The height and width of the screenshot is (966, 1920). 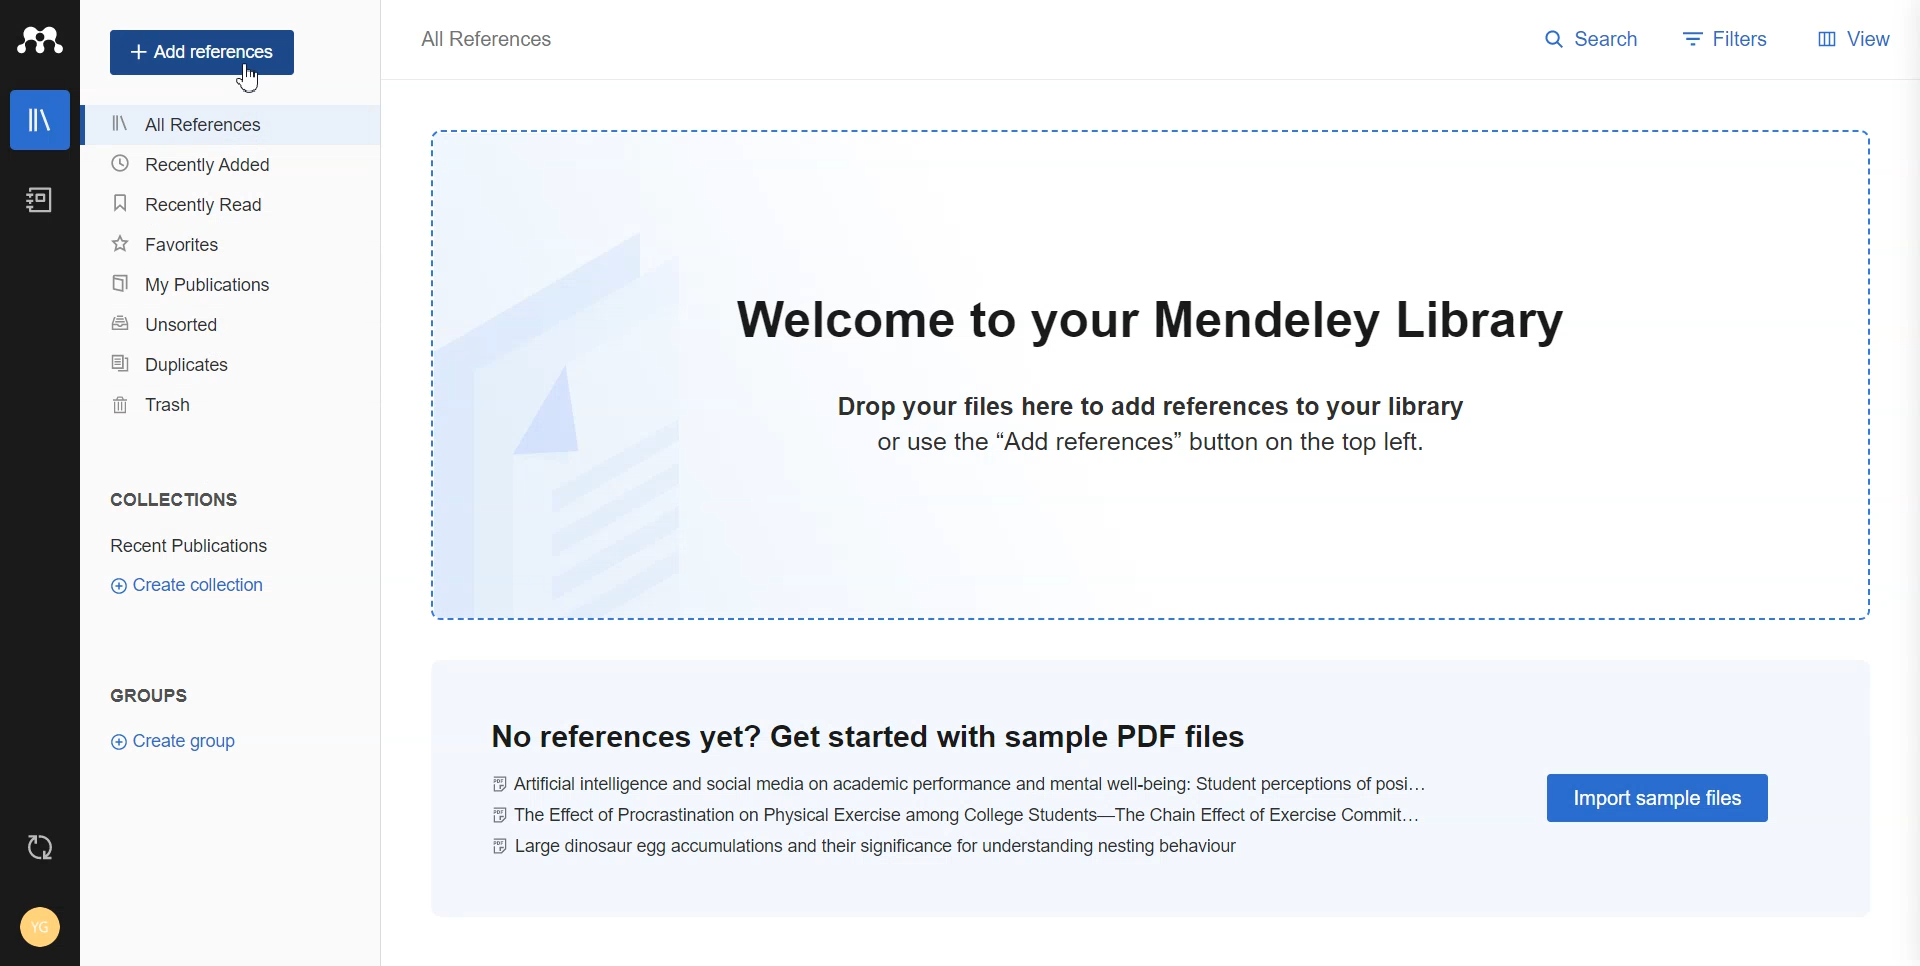 What do you see at coordinates (42, 199) in the screenshot?
I see `Notebook` at bounding box center [42, 199].